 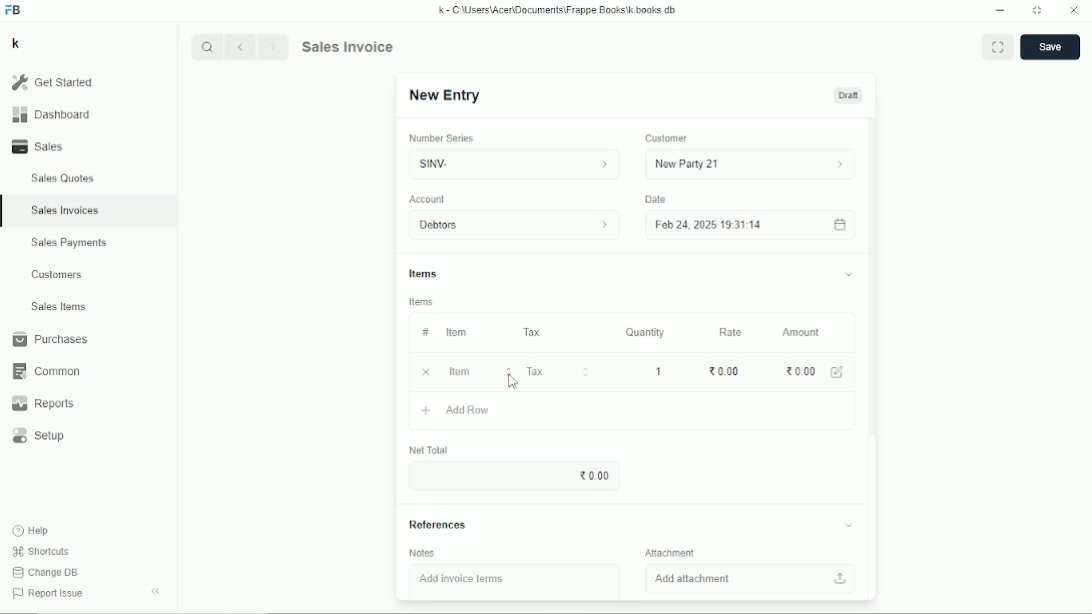 What do you see at coordinates (802, 332) in the screenshot?
I see `Amount` at bounding box center [802, 332].